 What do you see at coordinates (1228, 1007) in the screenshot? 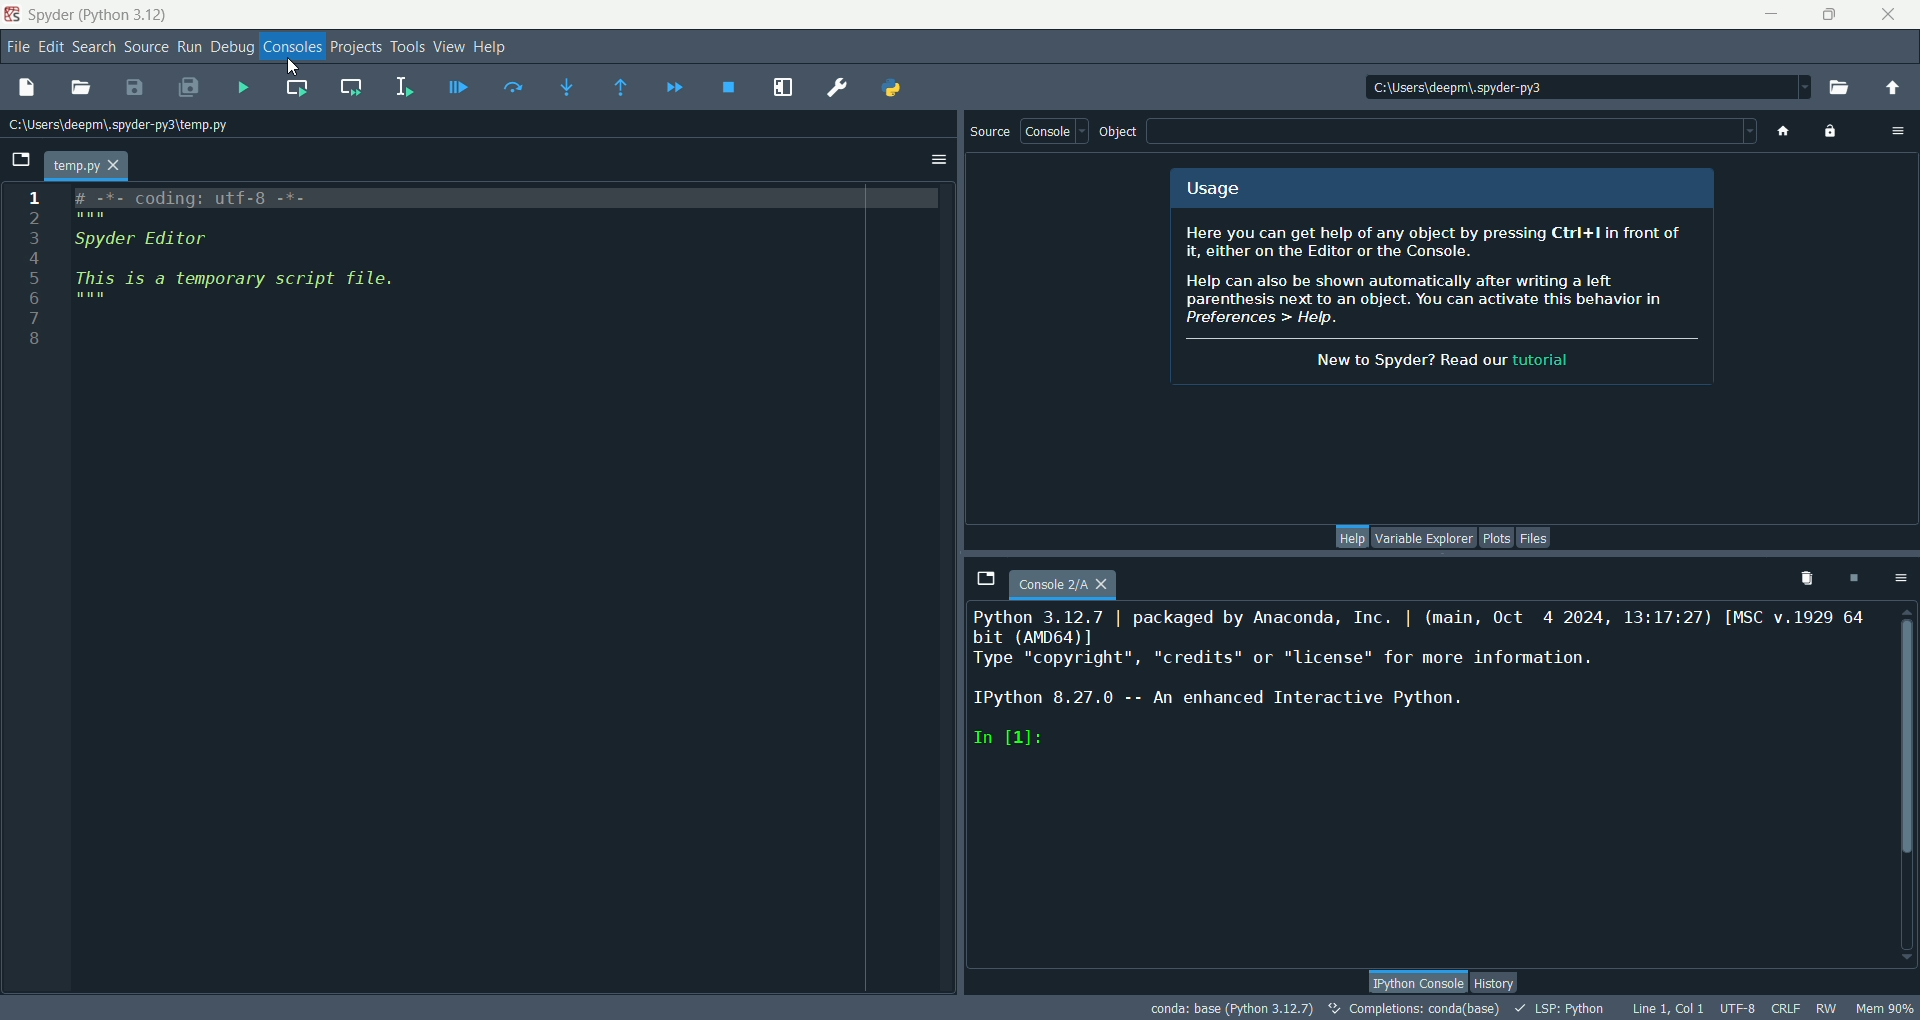
I see `Conda:base` at bounding box center [1228, 1007].